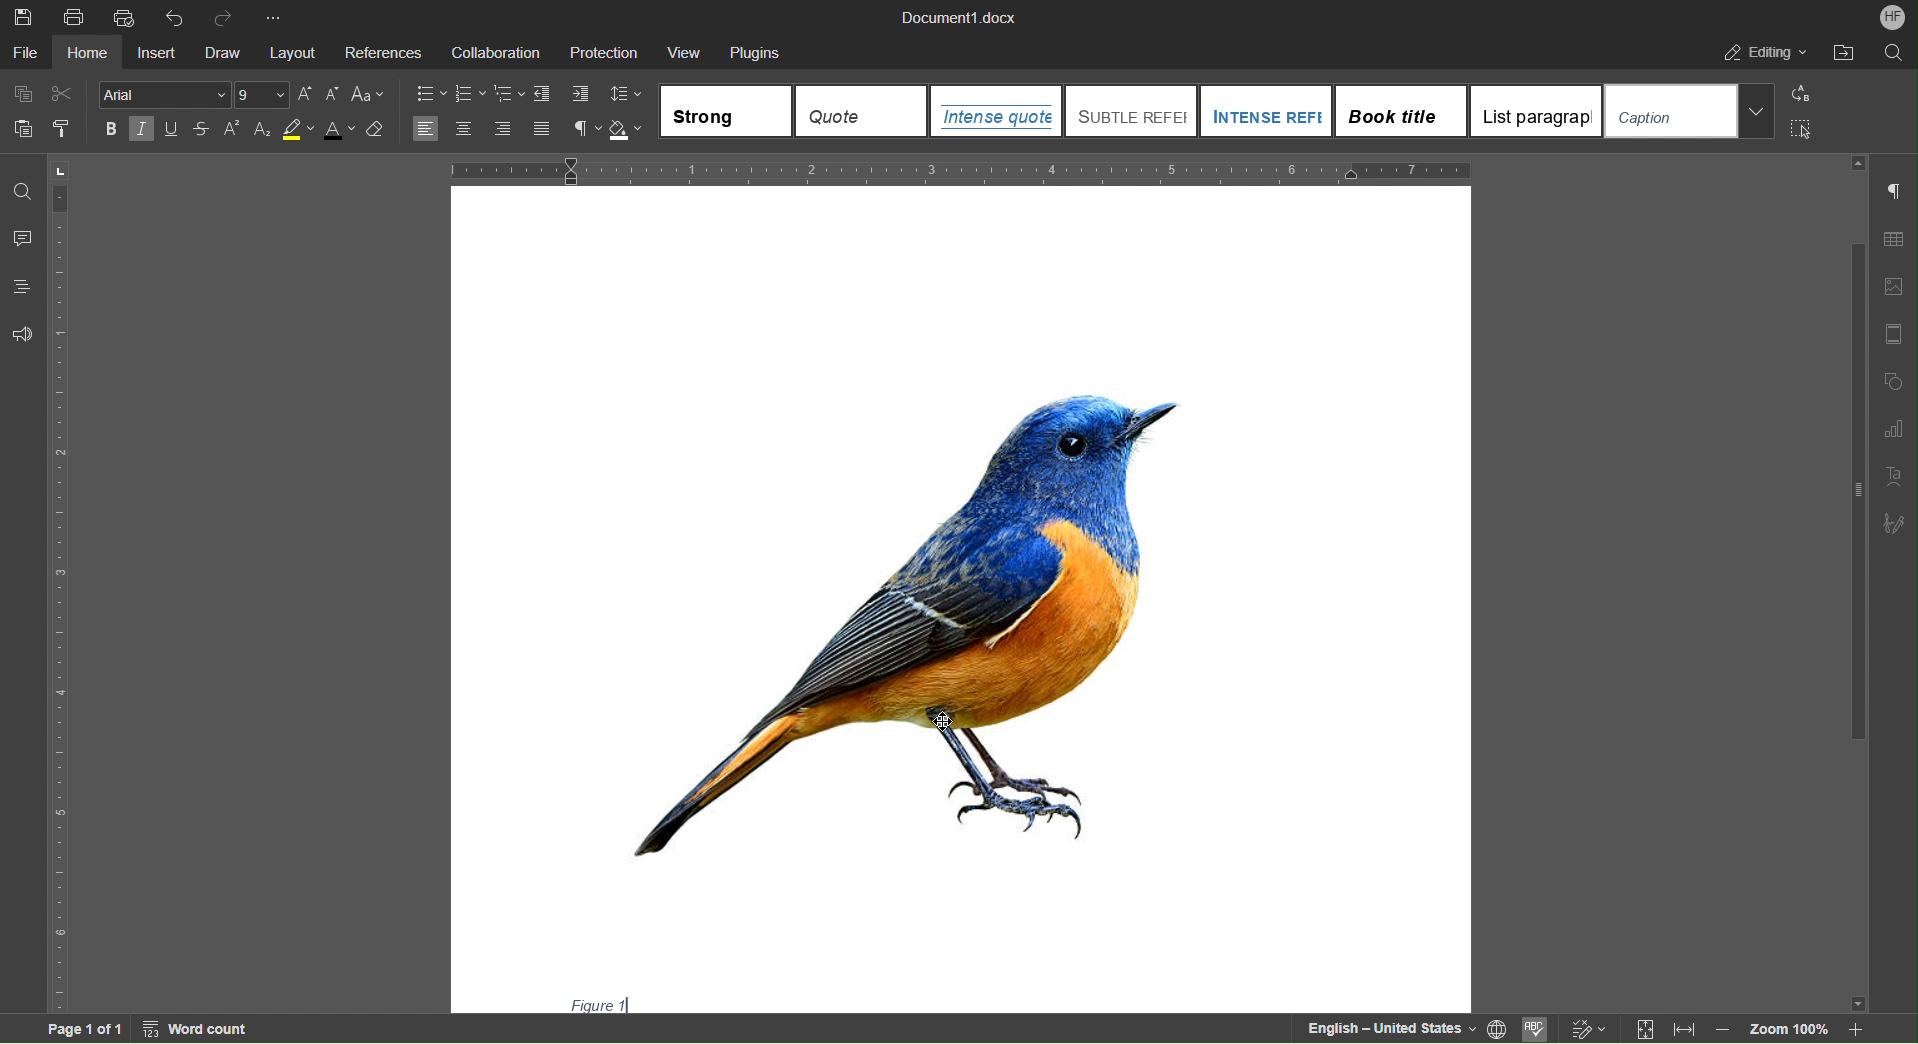 The image size is (1918, 1044). Describe the element at coordinates (429, 93) in the screenshot. I see `Bullet List` at that location.